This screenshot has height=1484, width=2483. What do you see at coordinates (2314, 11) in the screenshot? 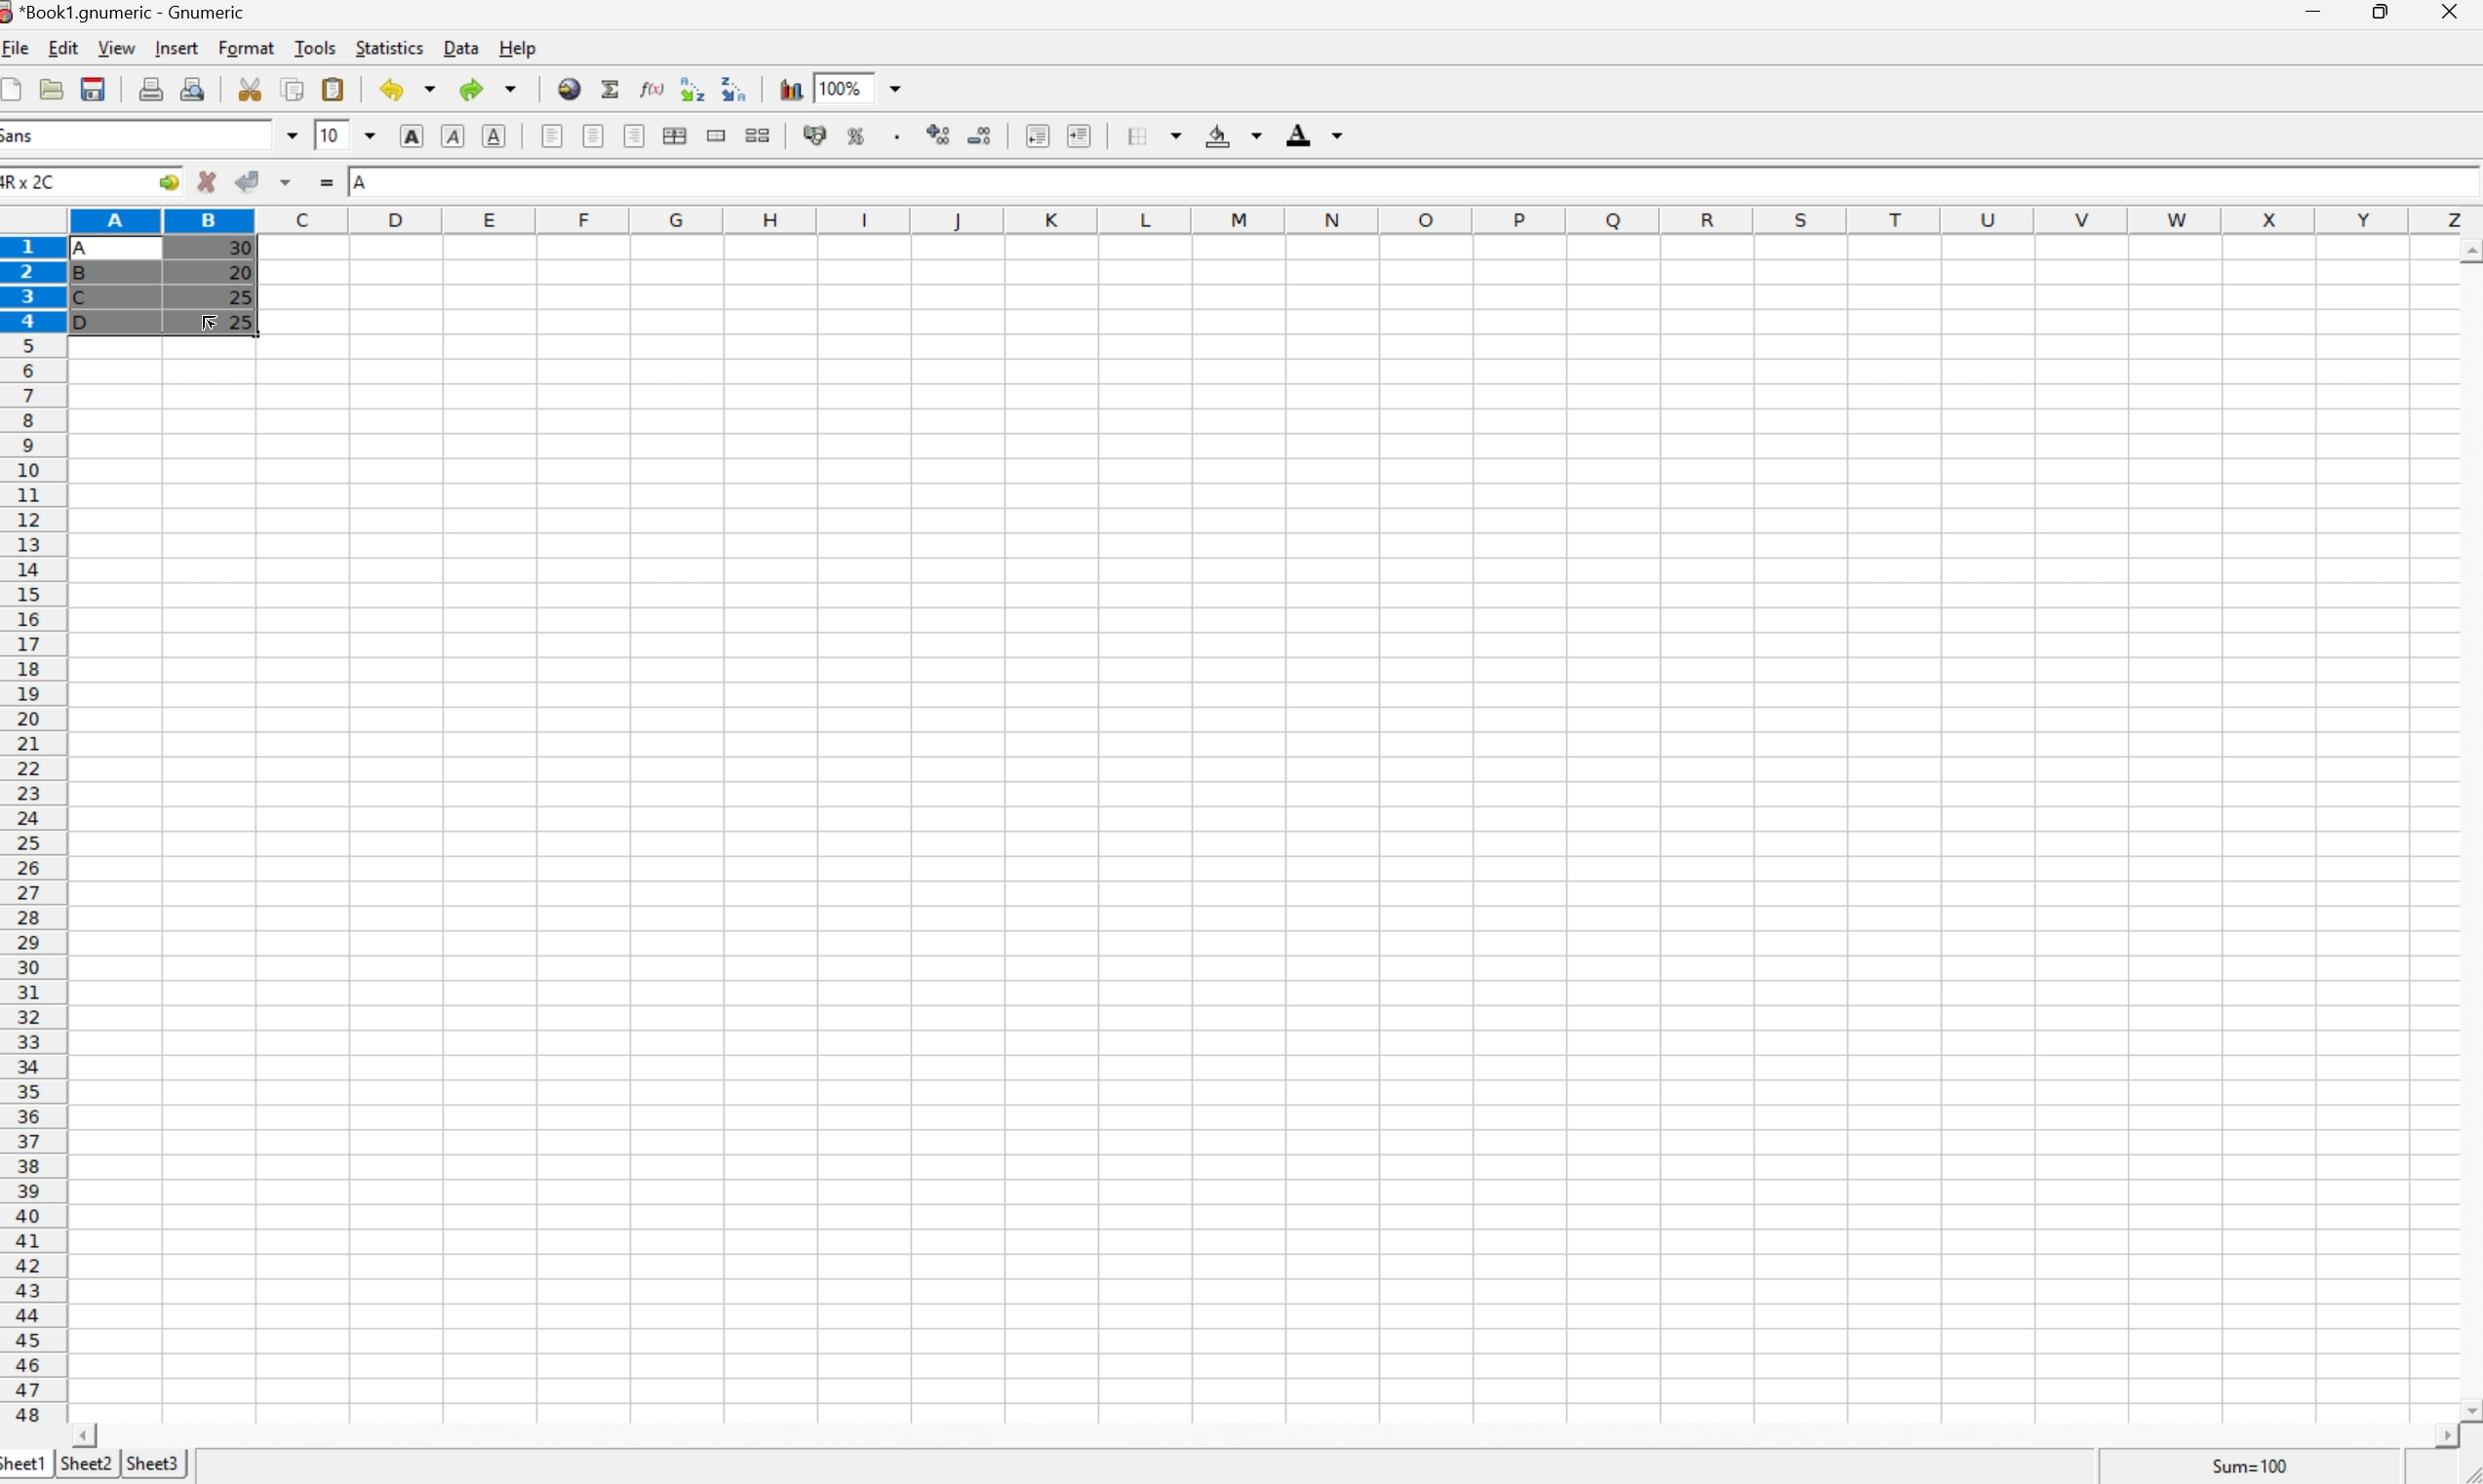
I see `Minimize` at bounding box center [2314, 11].